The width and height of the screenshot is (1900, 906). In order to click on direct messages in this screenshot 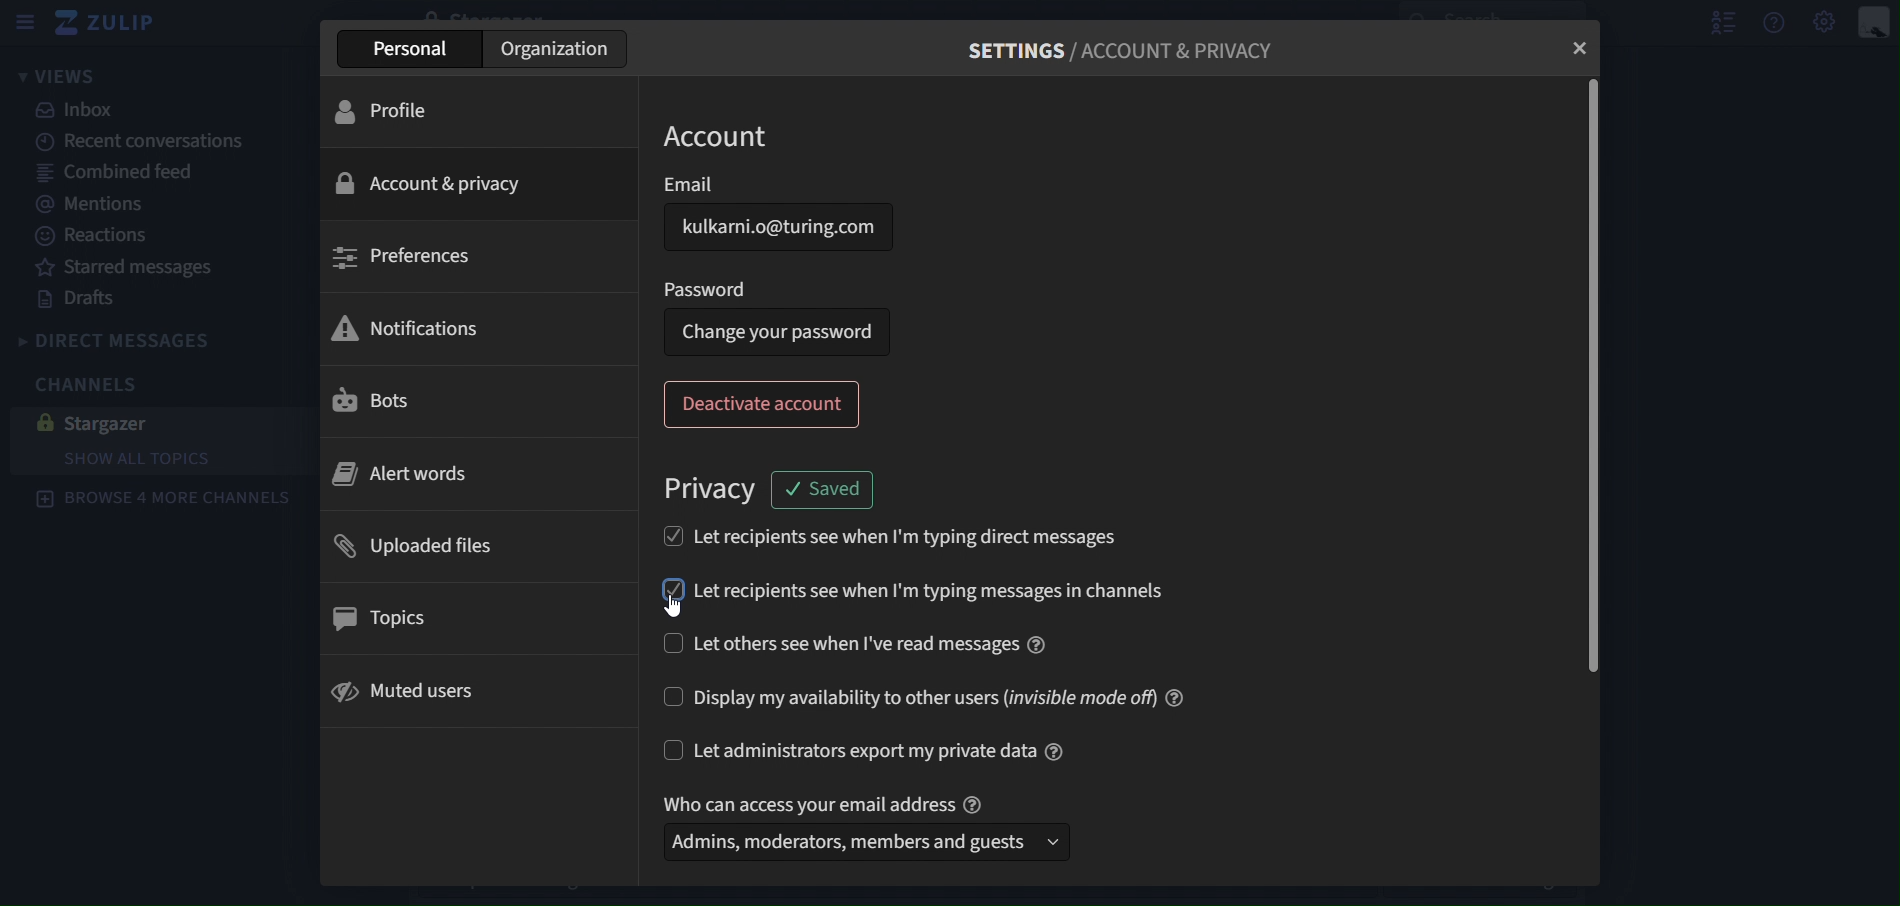, I will do `click(117, 342)`.